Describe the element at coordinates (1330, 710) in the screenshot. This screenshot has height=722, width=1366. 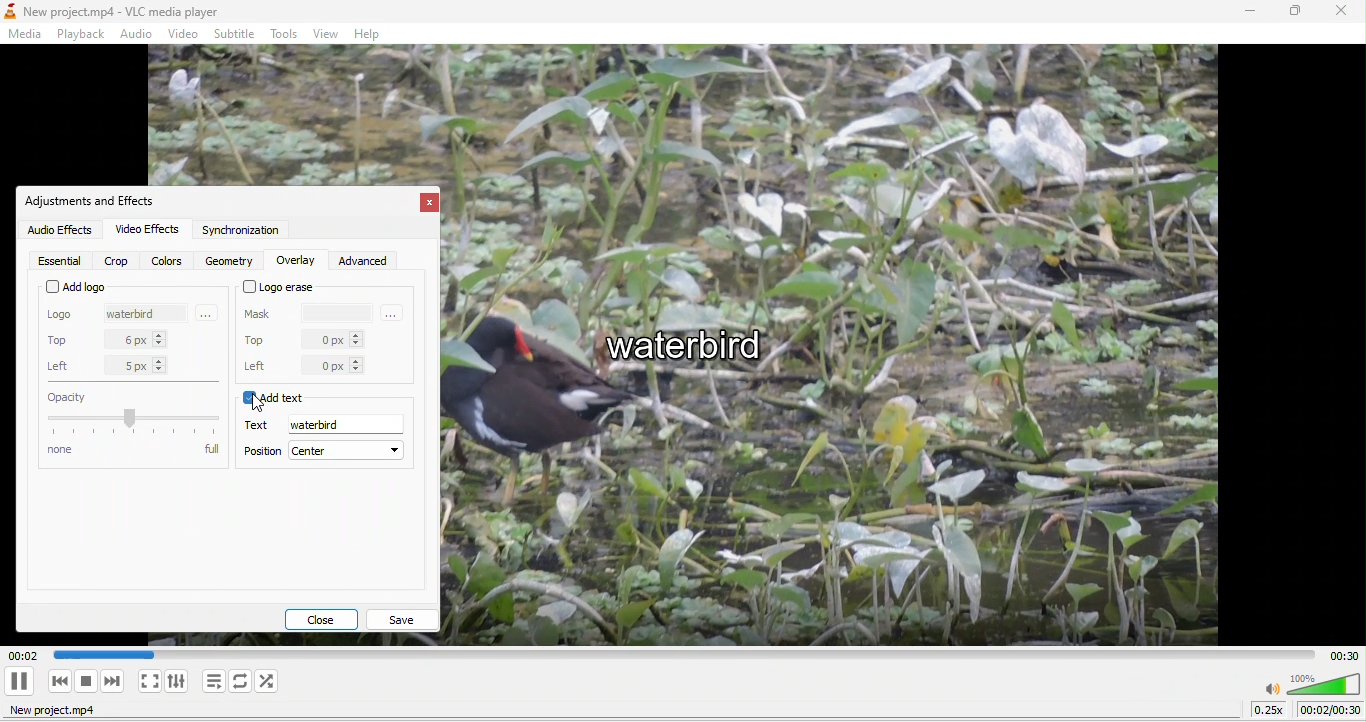
I see `00:00/00:30` at that location.